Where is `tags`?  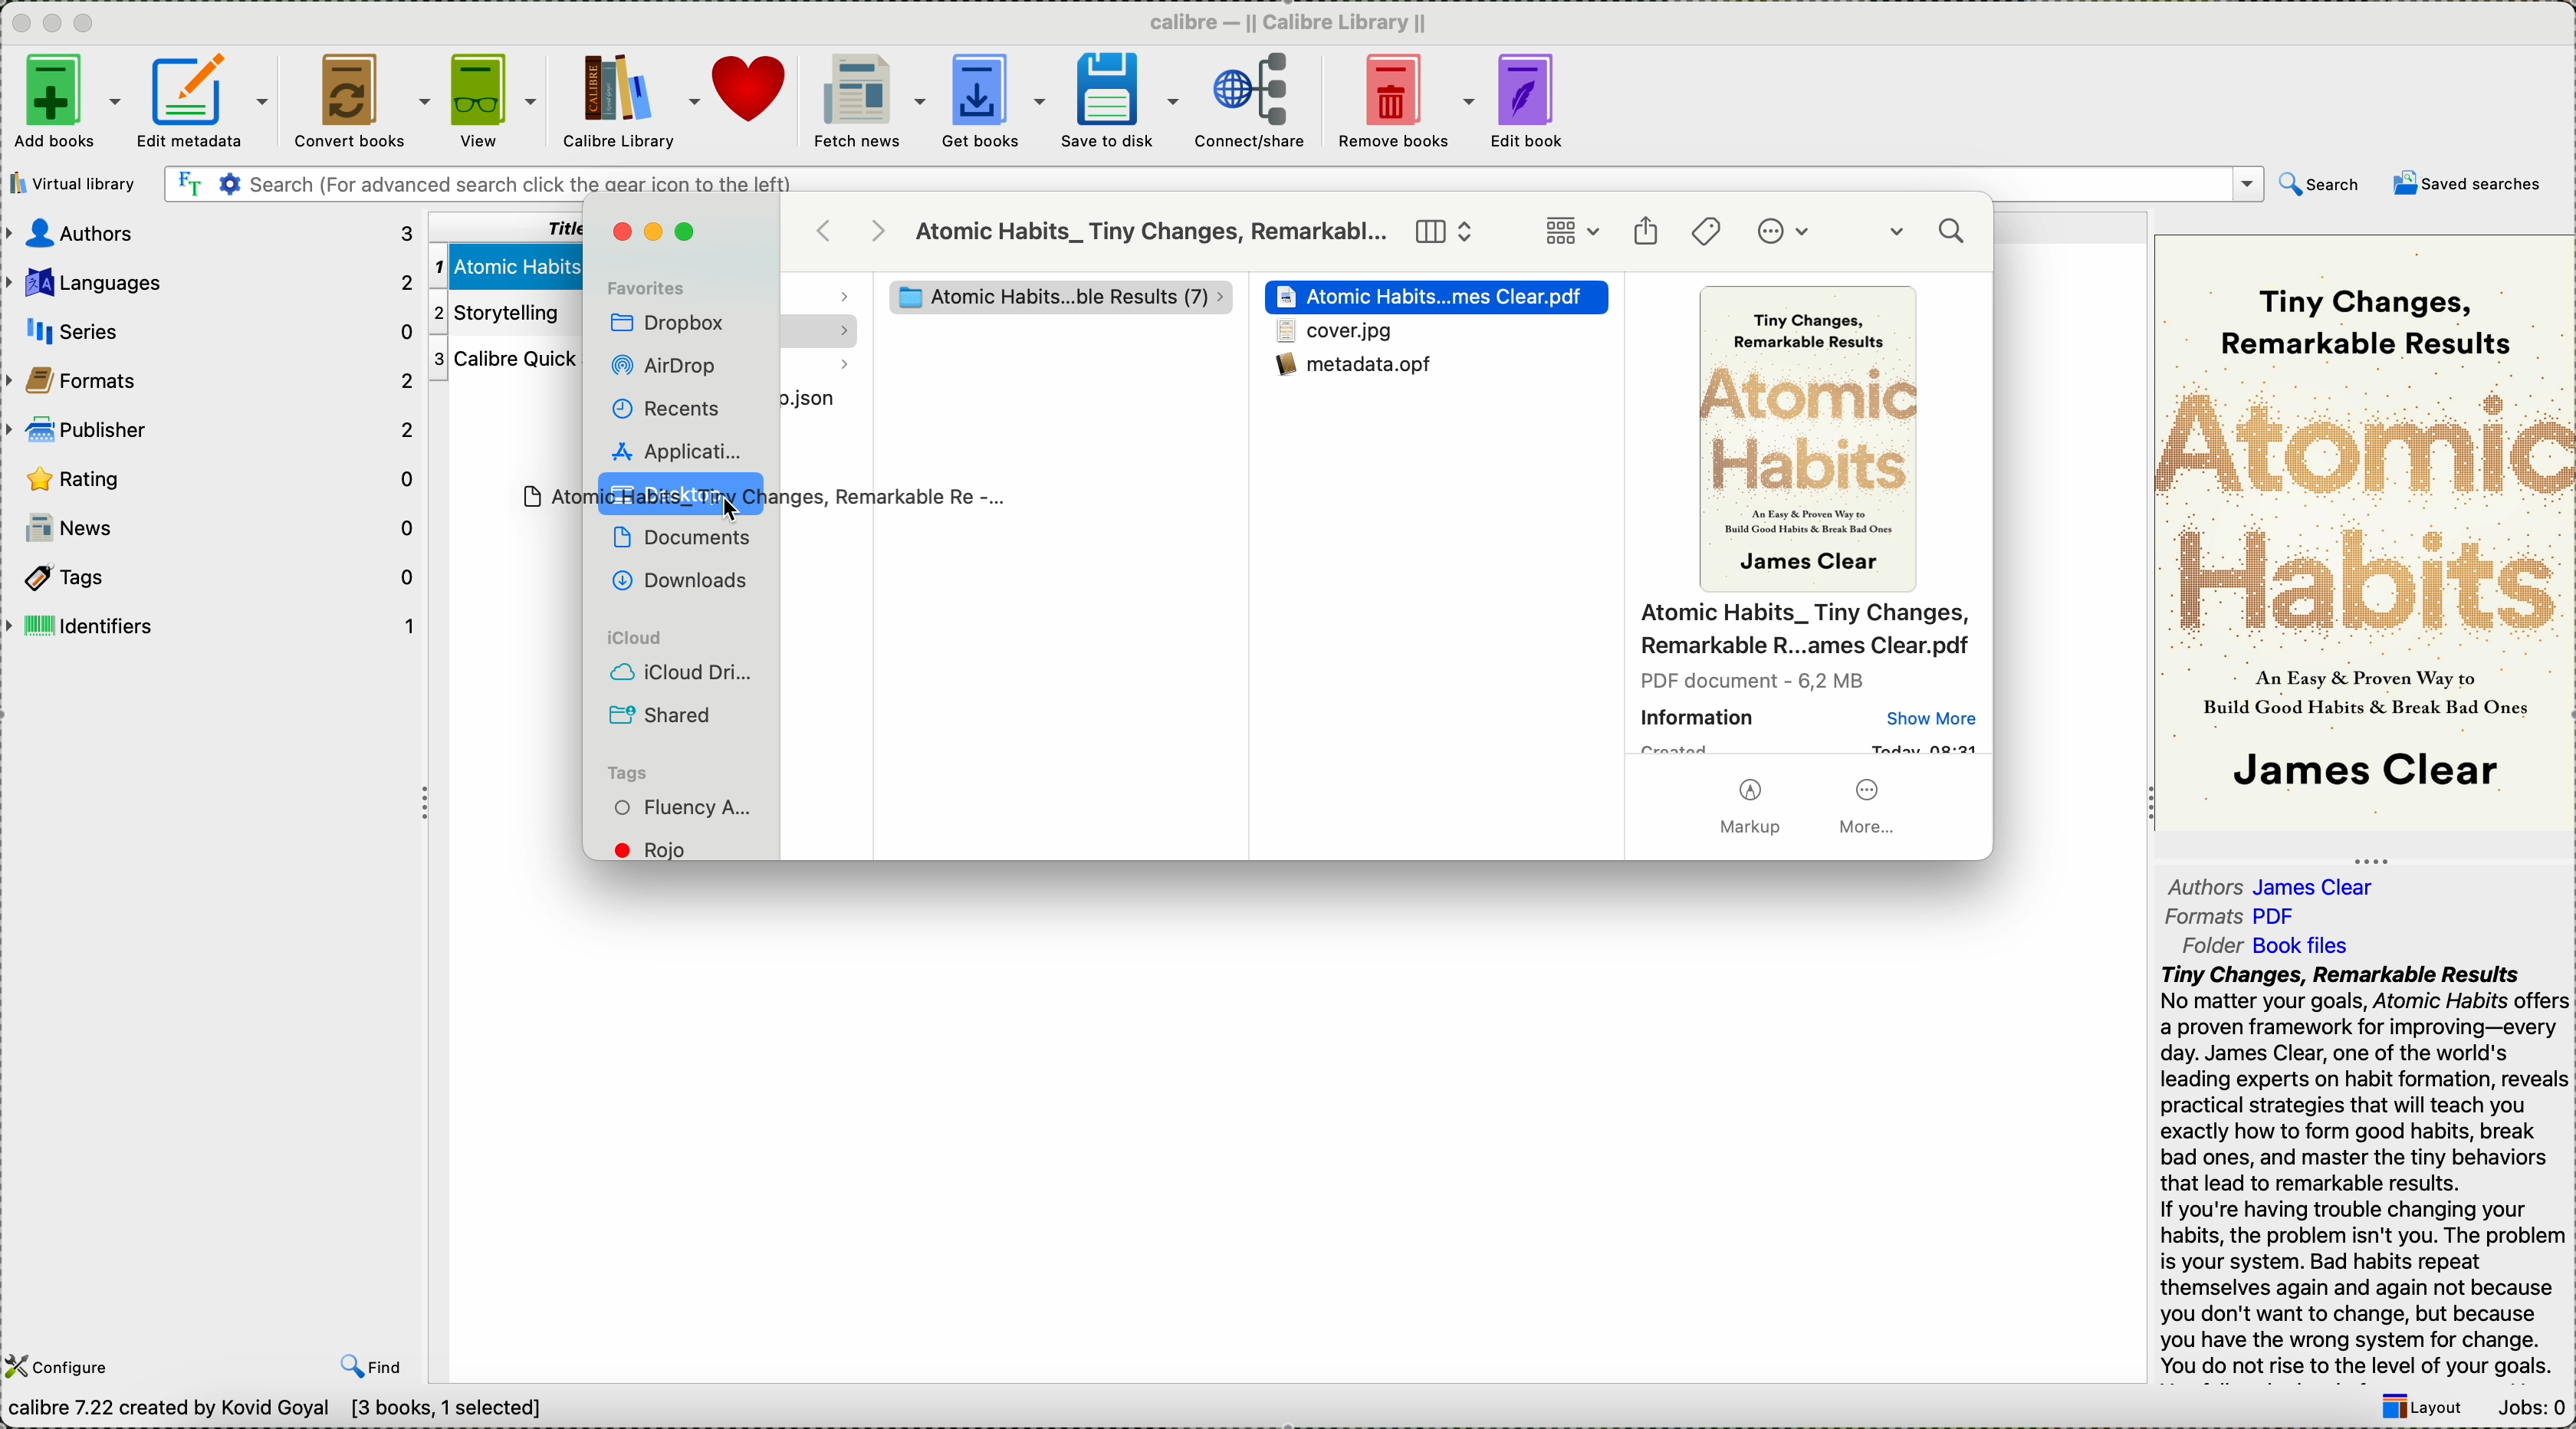
tags is located at coordinates (627, 773).